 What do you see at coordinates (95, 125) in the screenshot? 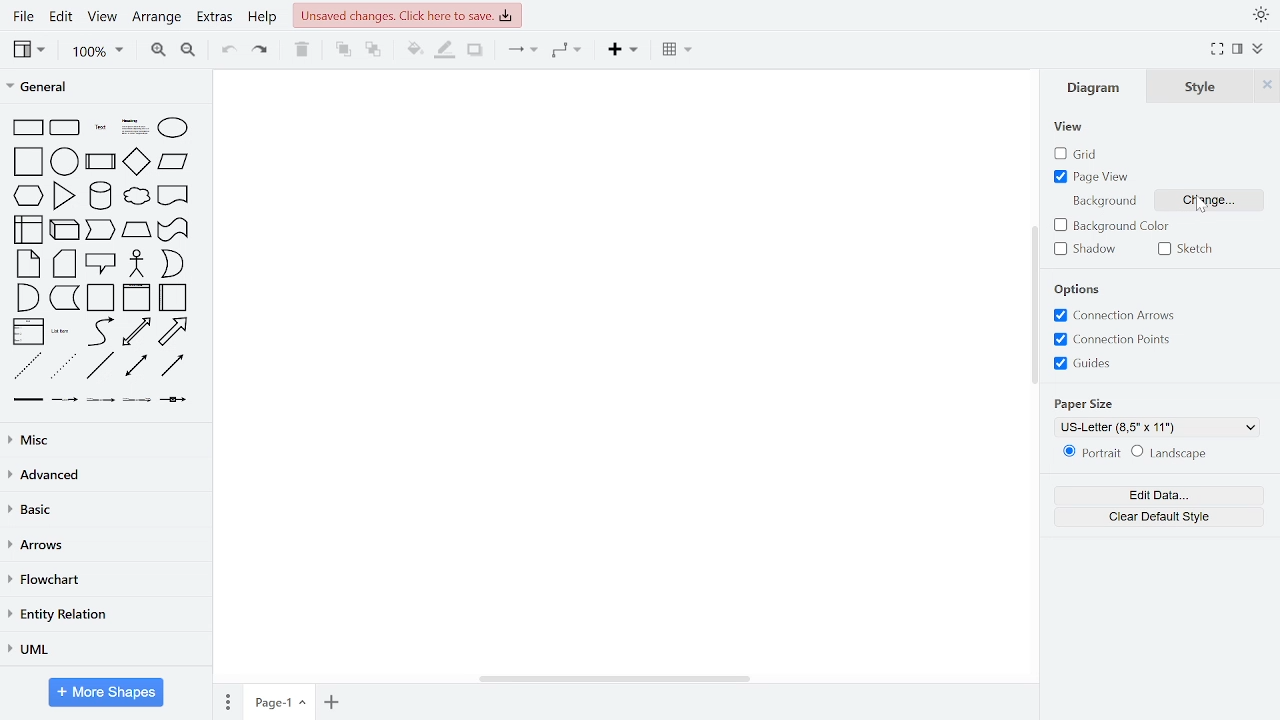
I see `general shapes` at bounding box center [95, 125].